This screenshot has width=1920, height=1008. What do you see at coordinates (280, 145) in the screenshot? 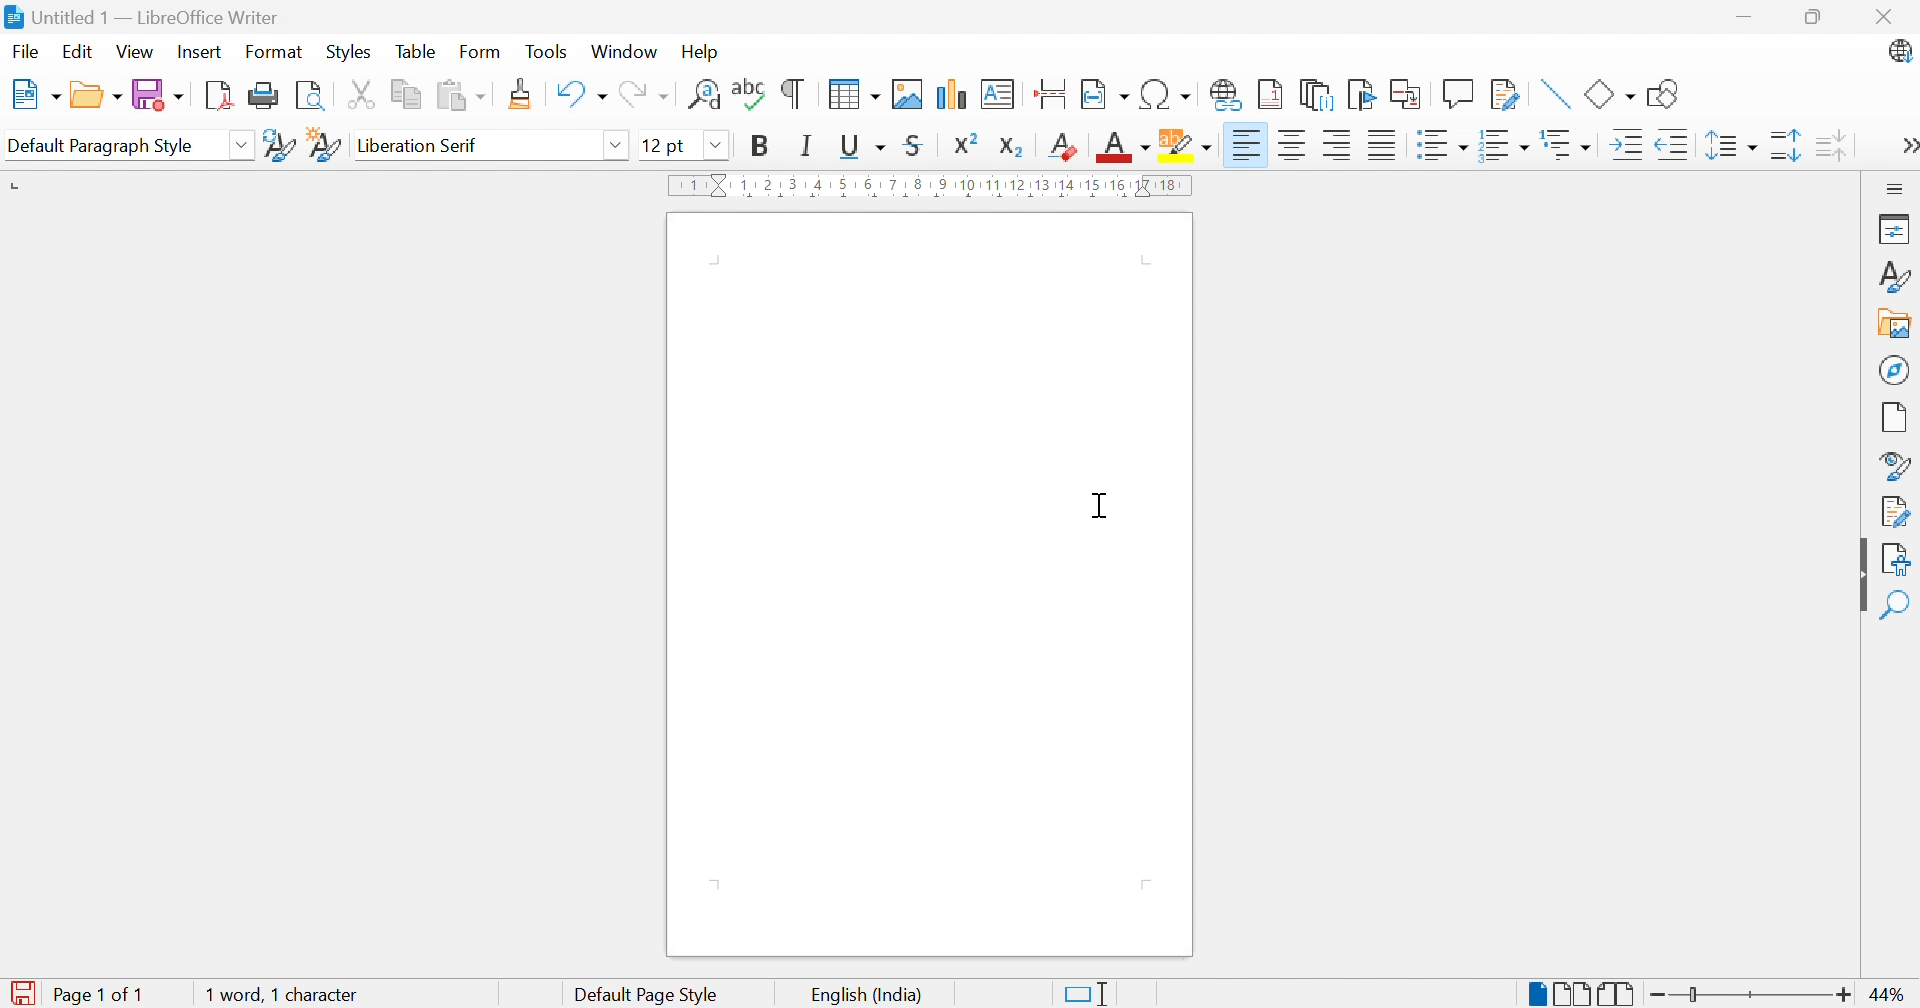
I see `Update selected style` at bounding box center [280, 145].